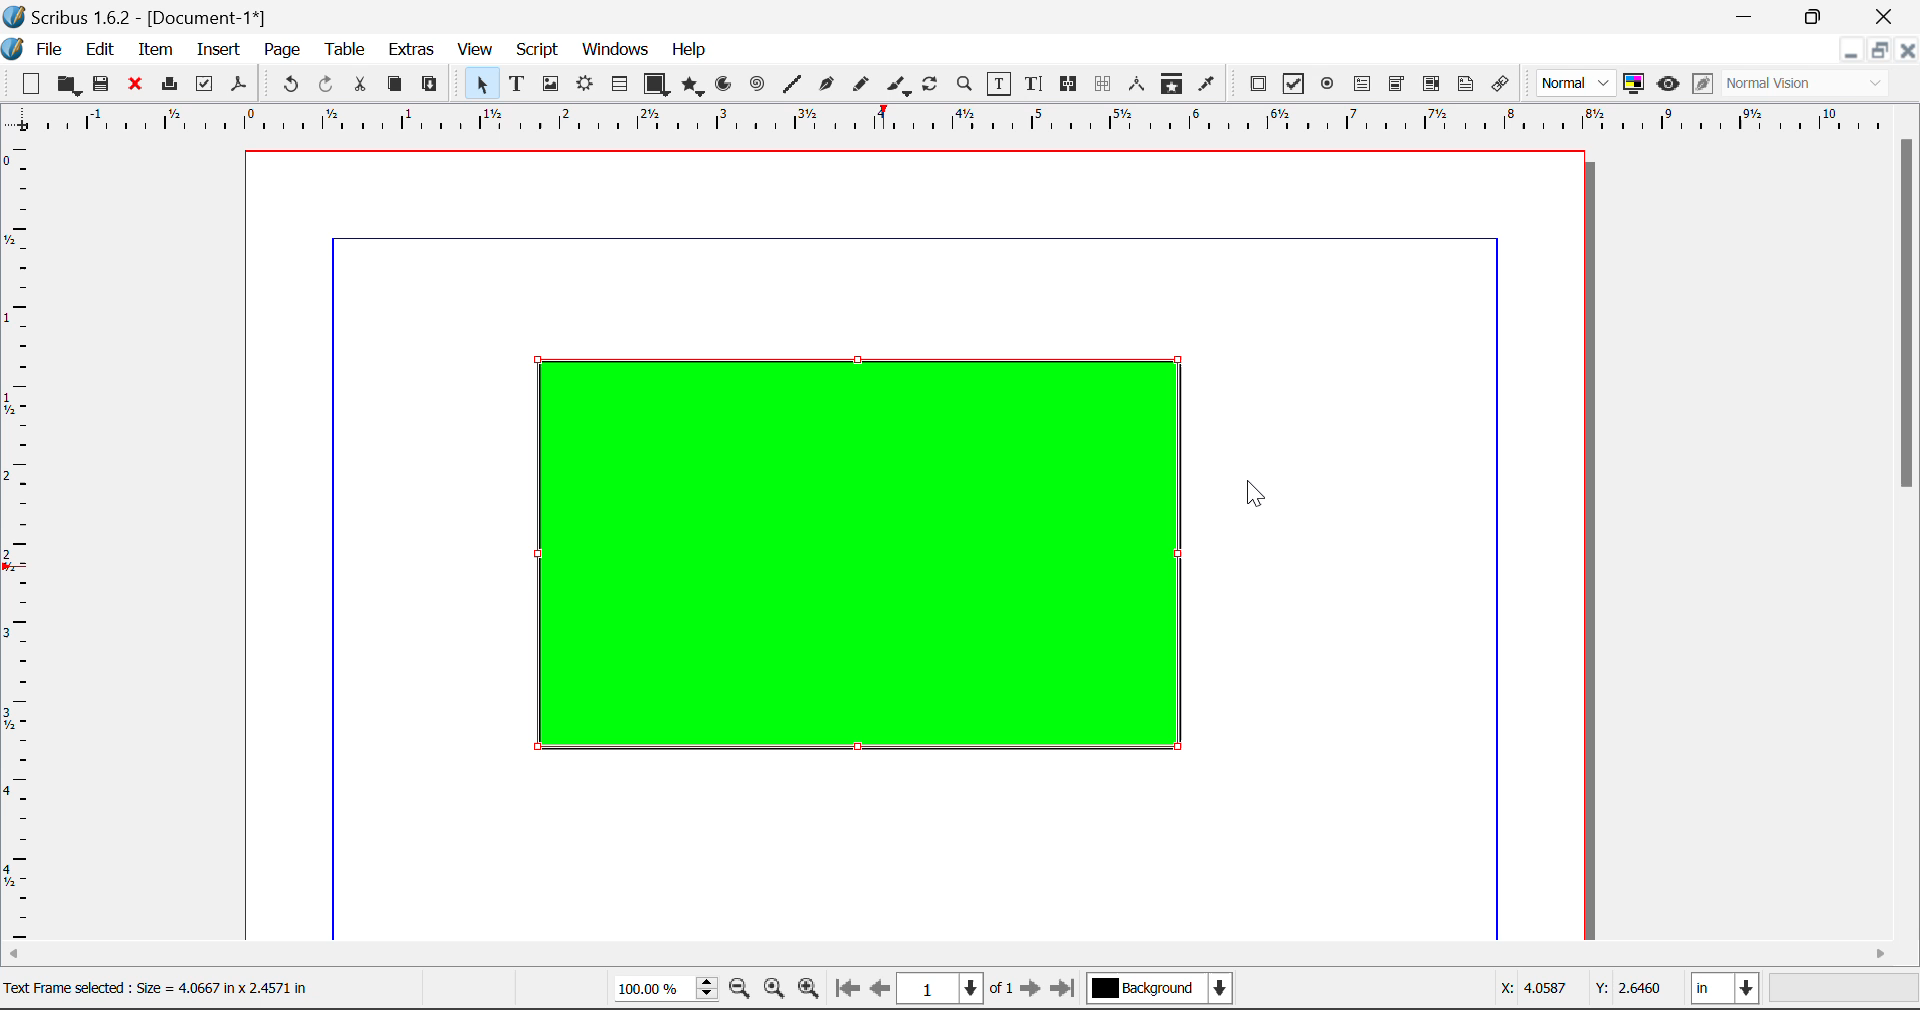  What do you see at coordinates (217, 50) in the screenshot?
I see `Insert` at bounding box center [217, 50].